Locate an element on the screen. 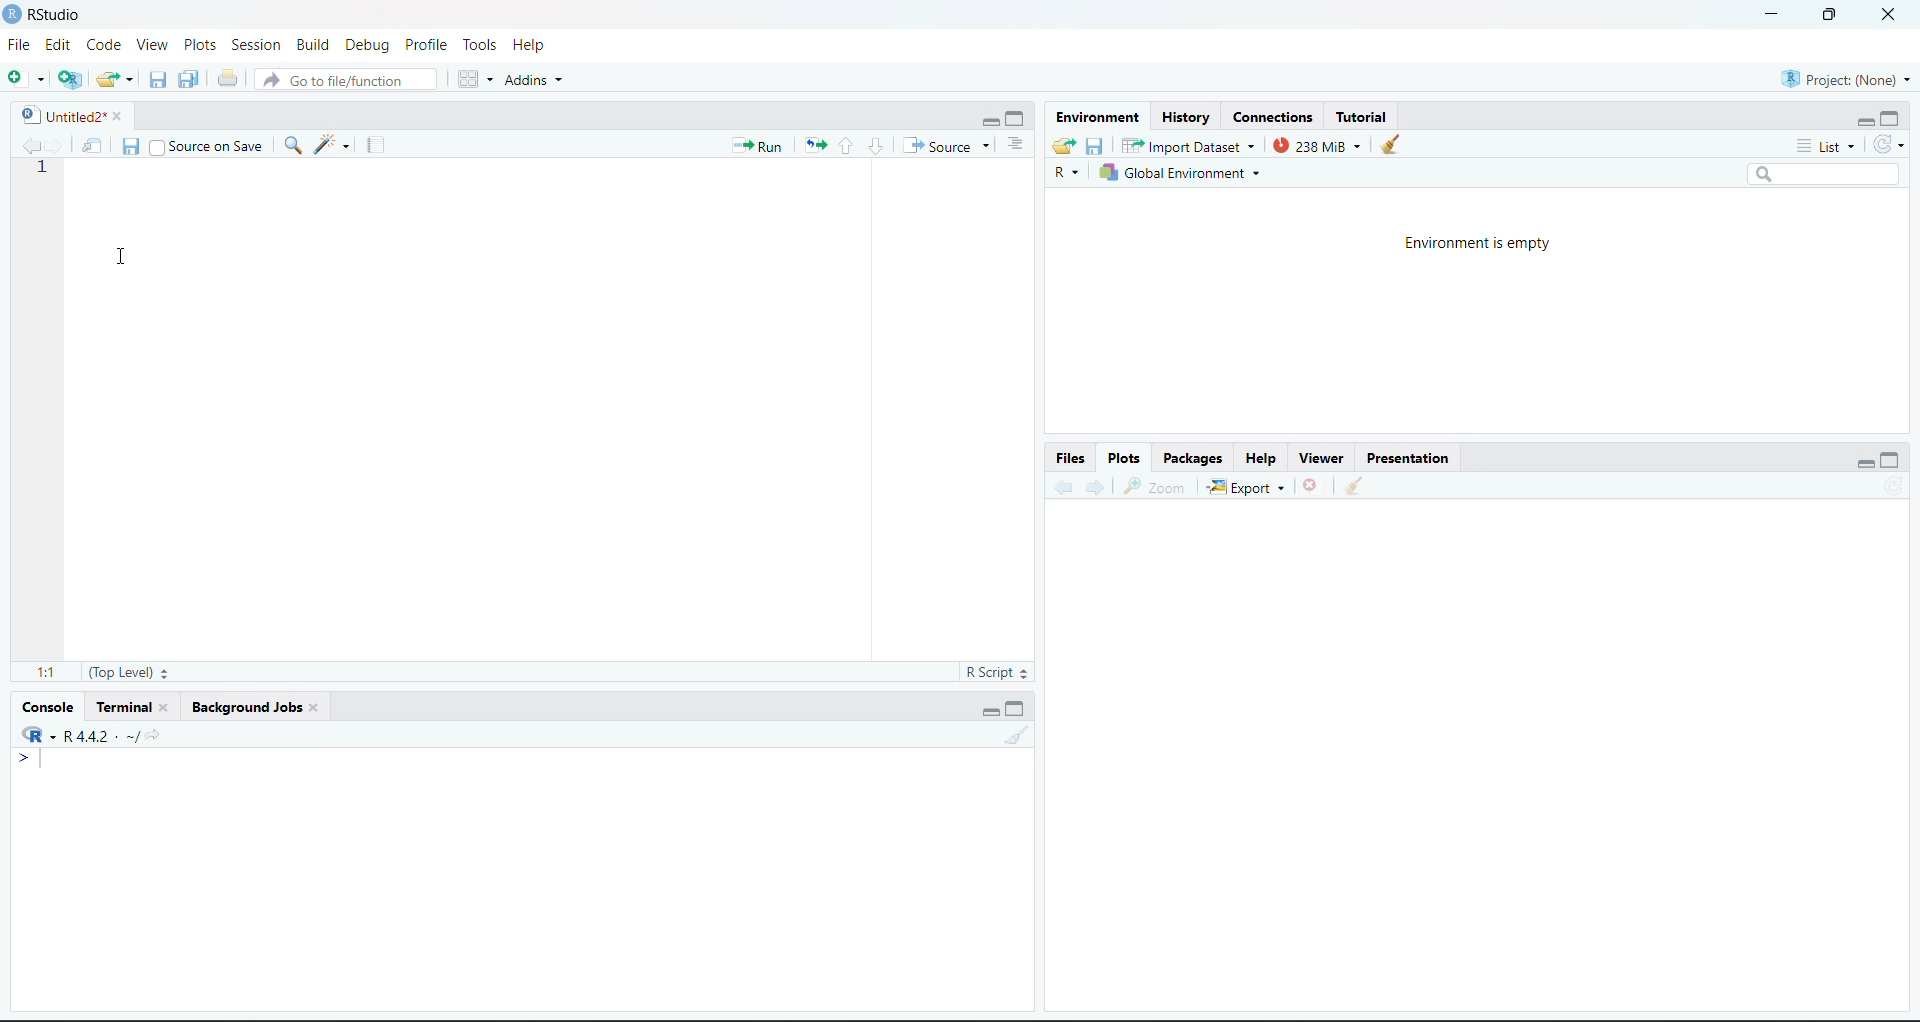 The image size is (1920, 1022). Addins is located at coordinates (532, 80).